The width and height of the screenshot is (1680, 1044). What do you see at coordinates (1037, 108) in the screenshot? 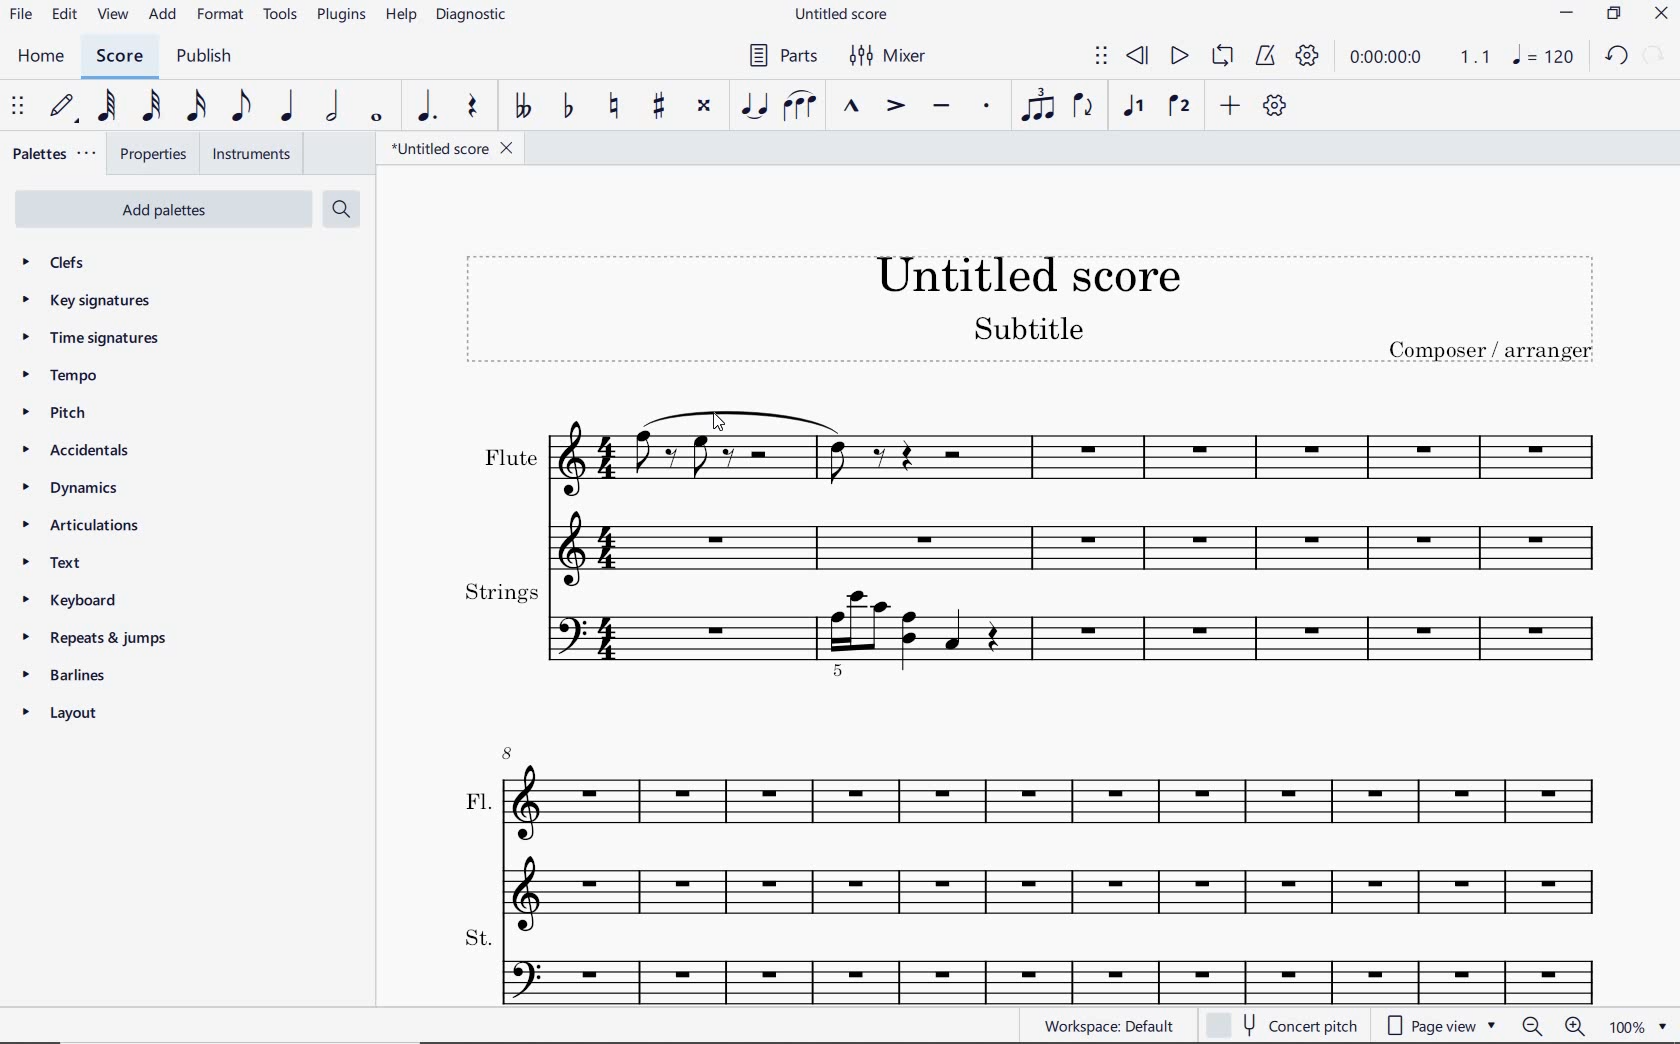
I see `TUPLET` at bounding box center [1037, 108].